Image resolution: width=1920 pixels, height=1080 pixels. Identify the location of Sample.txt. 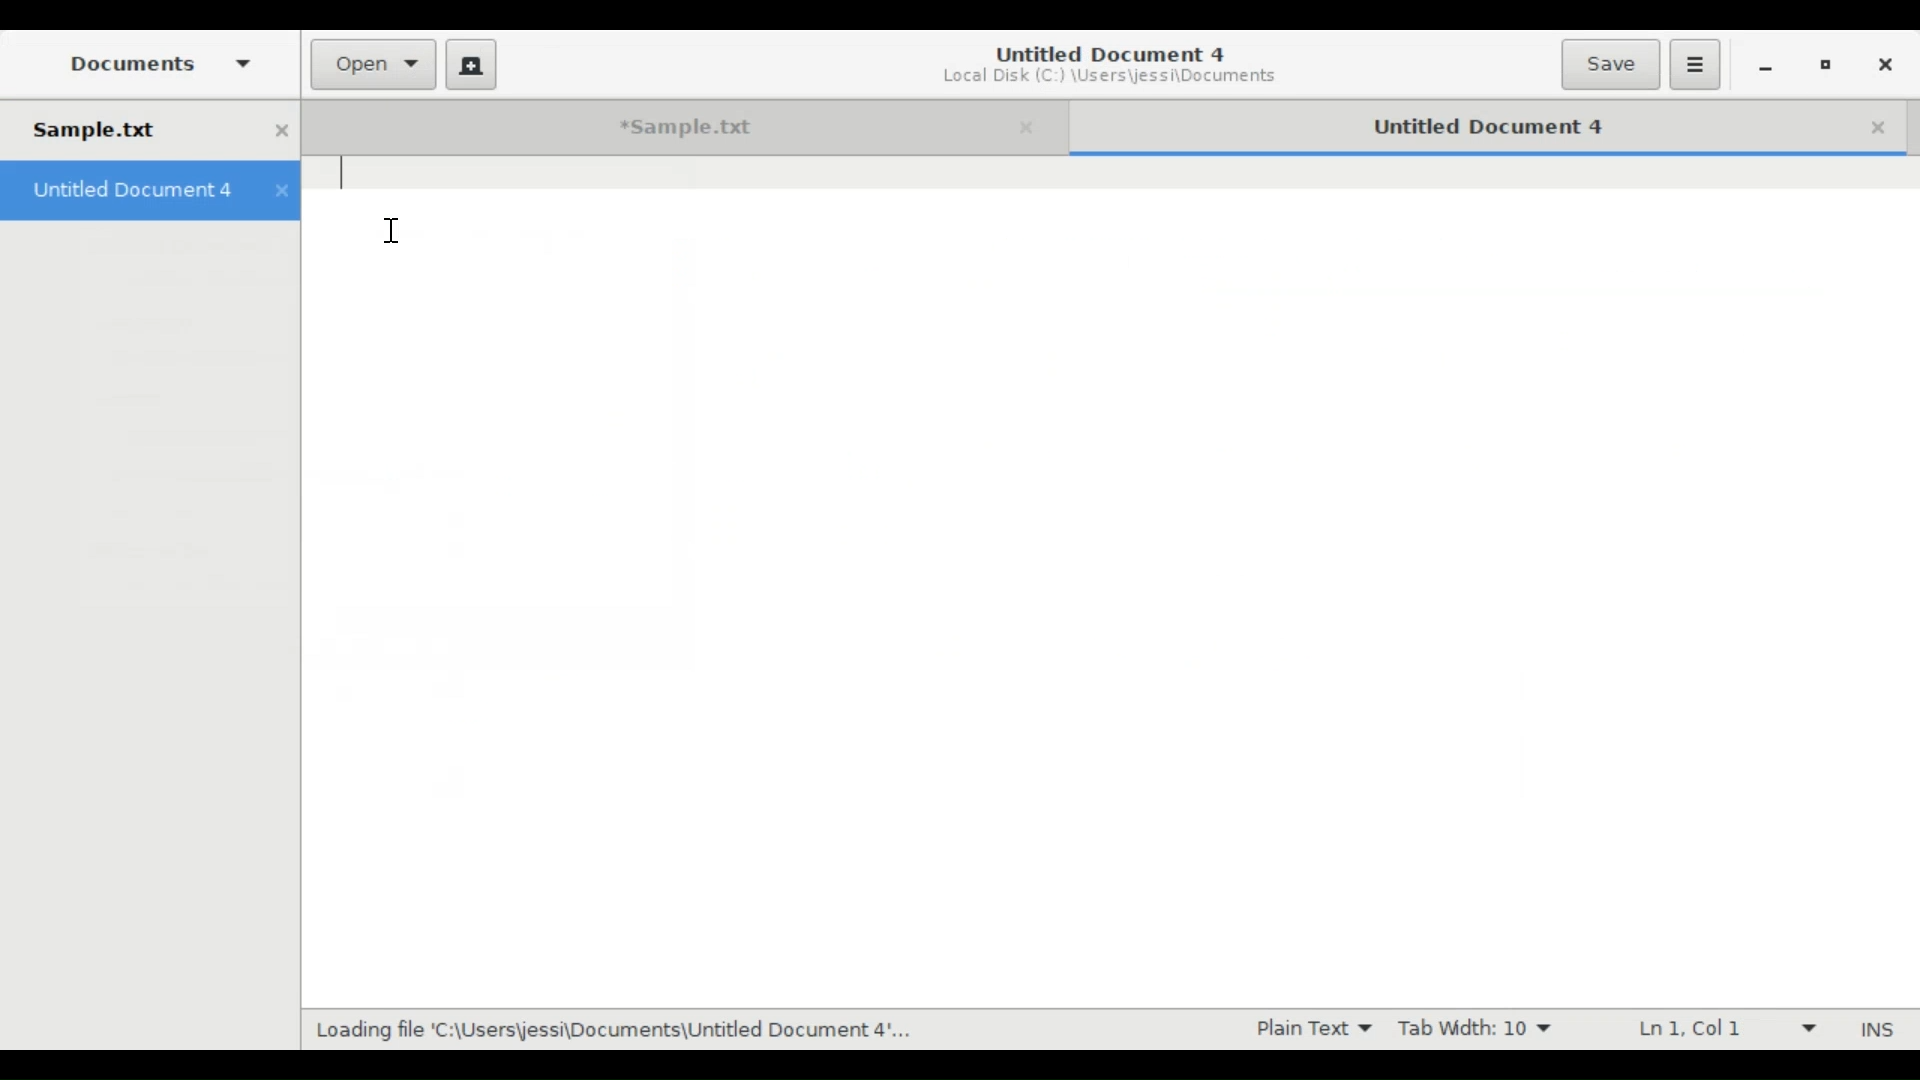
(149, 128).